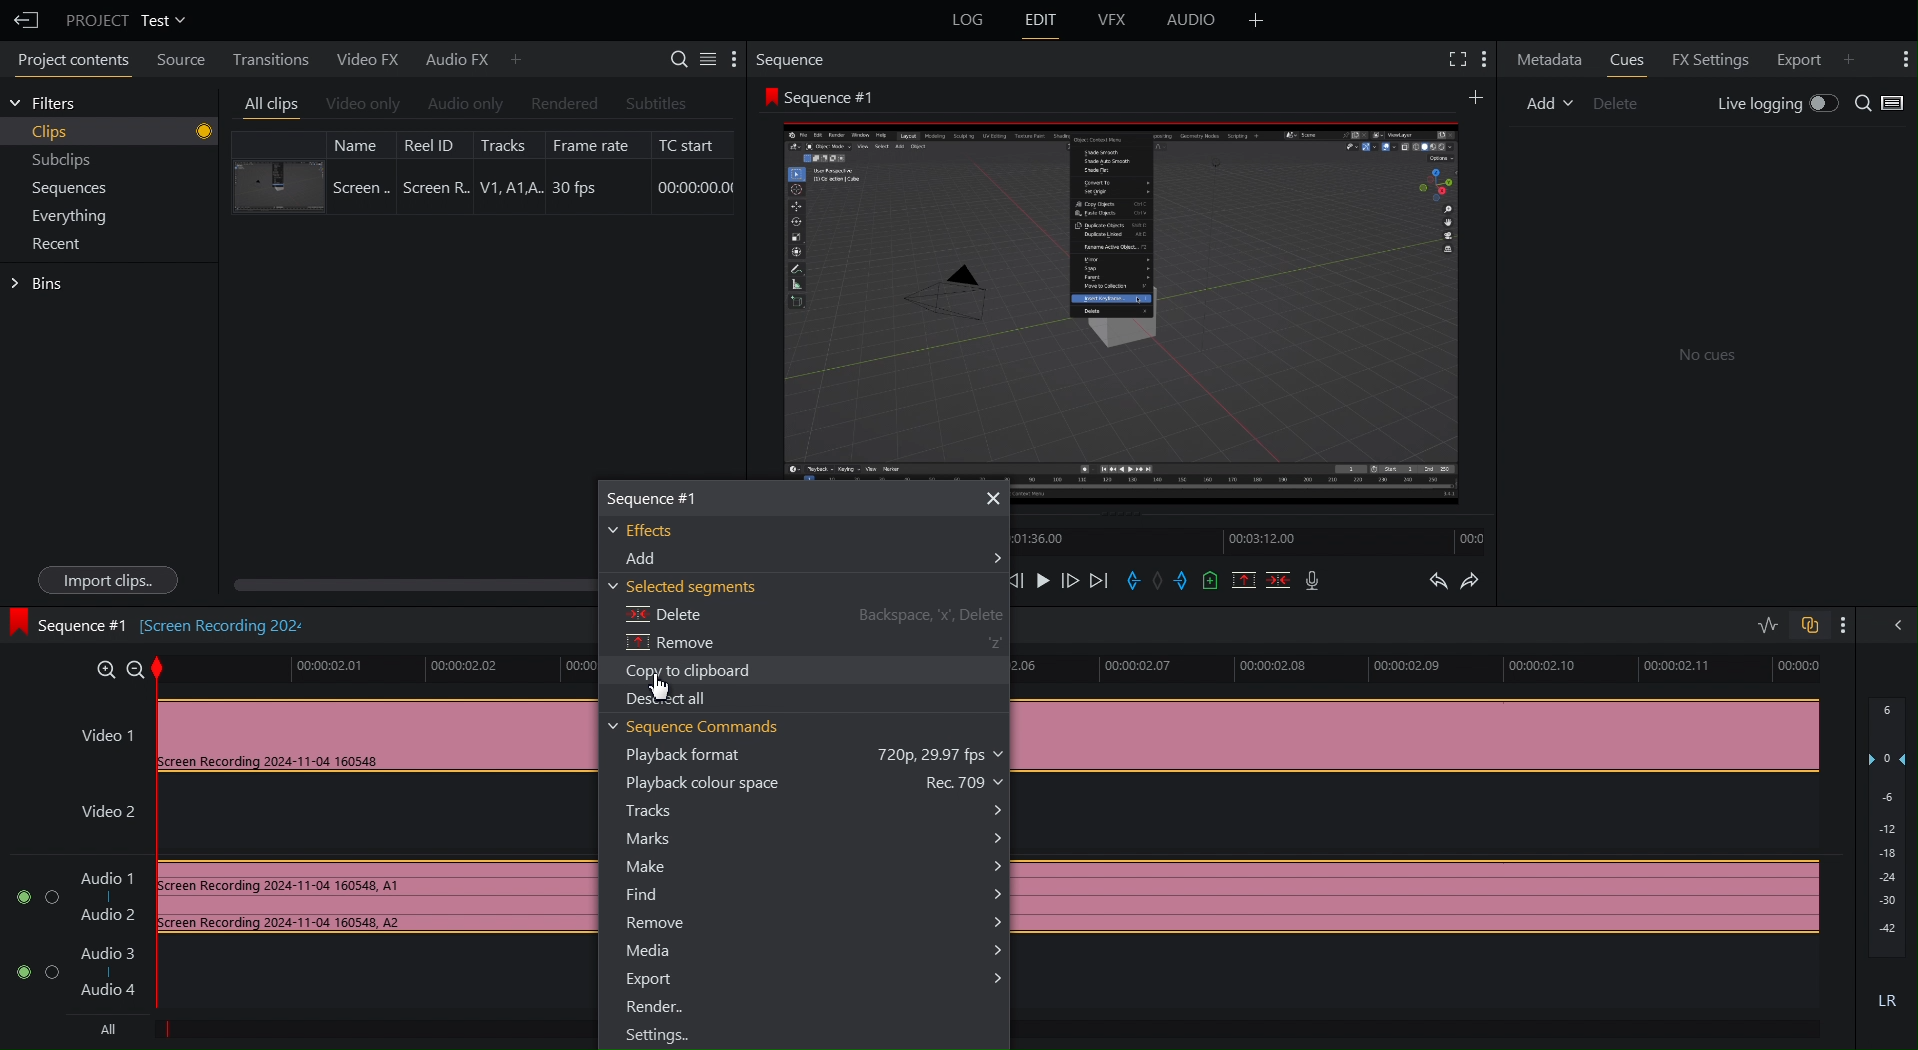 The height and width of the screenshot is (1050, 1918). Describe the element at coordinates (267, 101) in the screenshot. I see `All clips` at that location.